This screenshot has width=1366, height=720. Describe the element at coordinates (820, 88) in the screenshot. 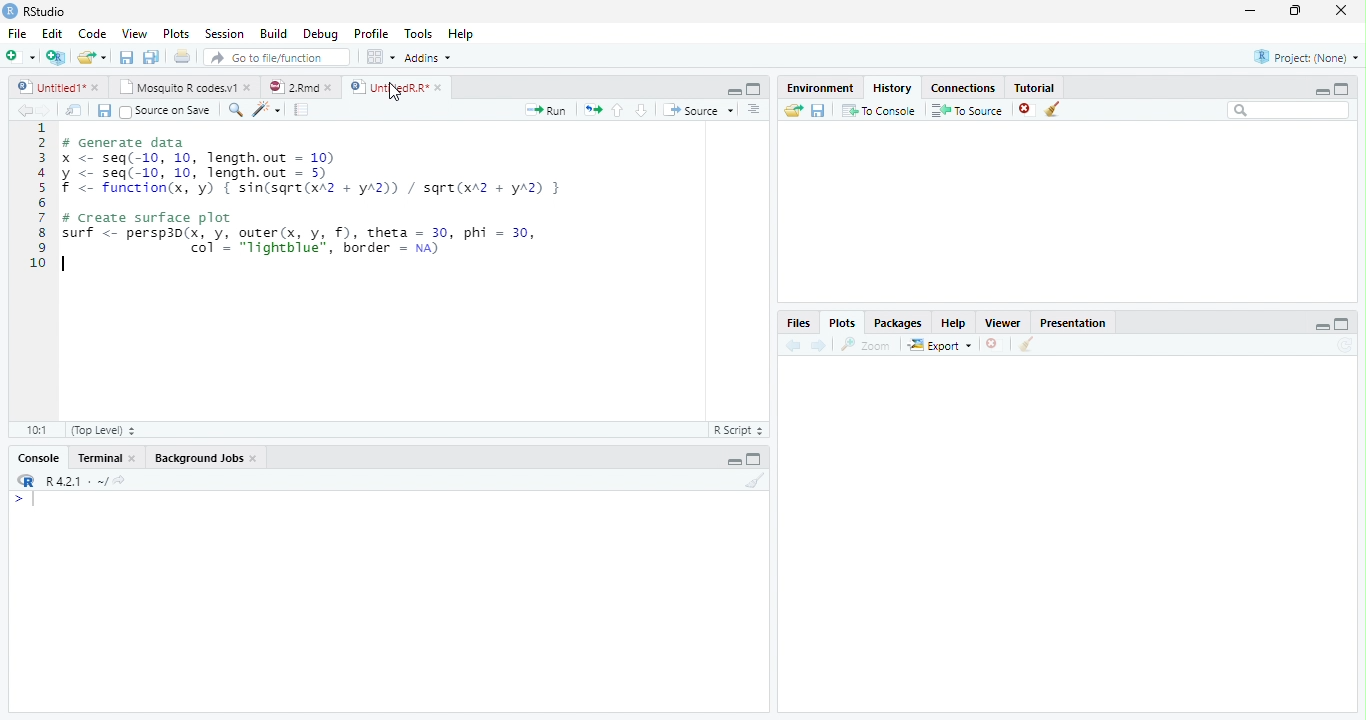

I see `Environment` at that location.